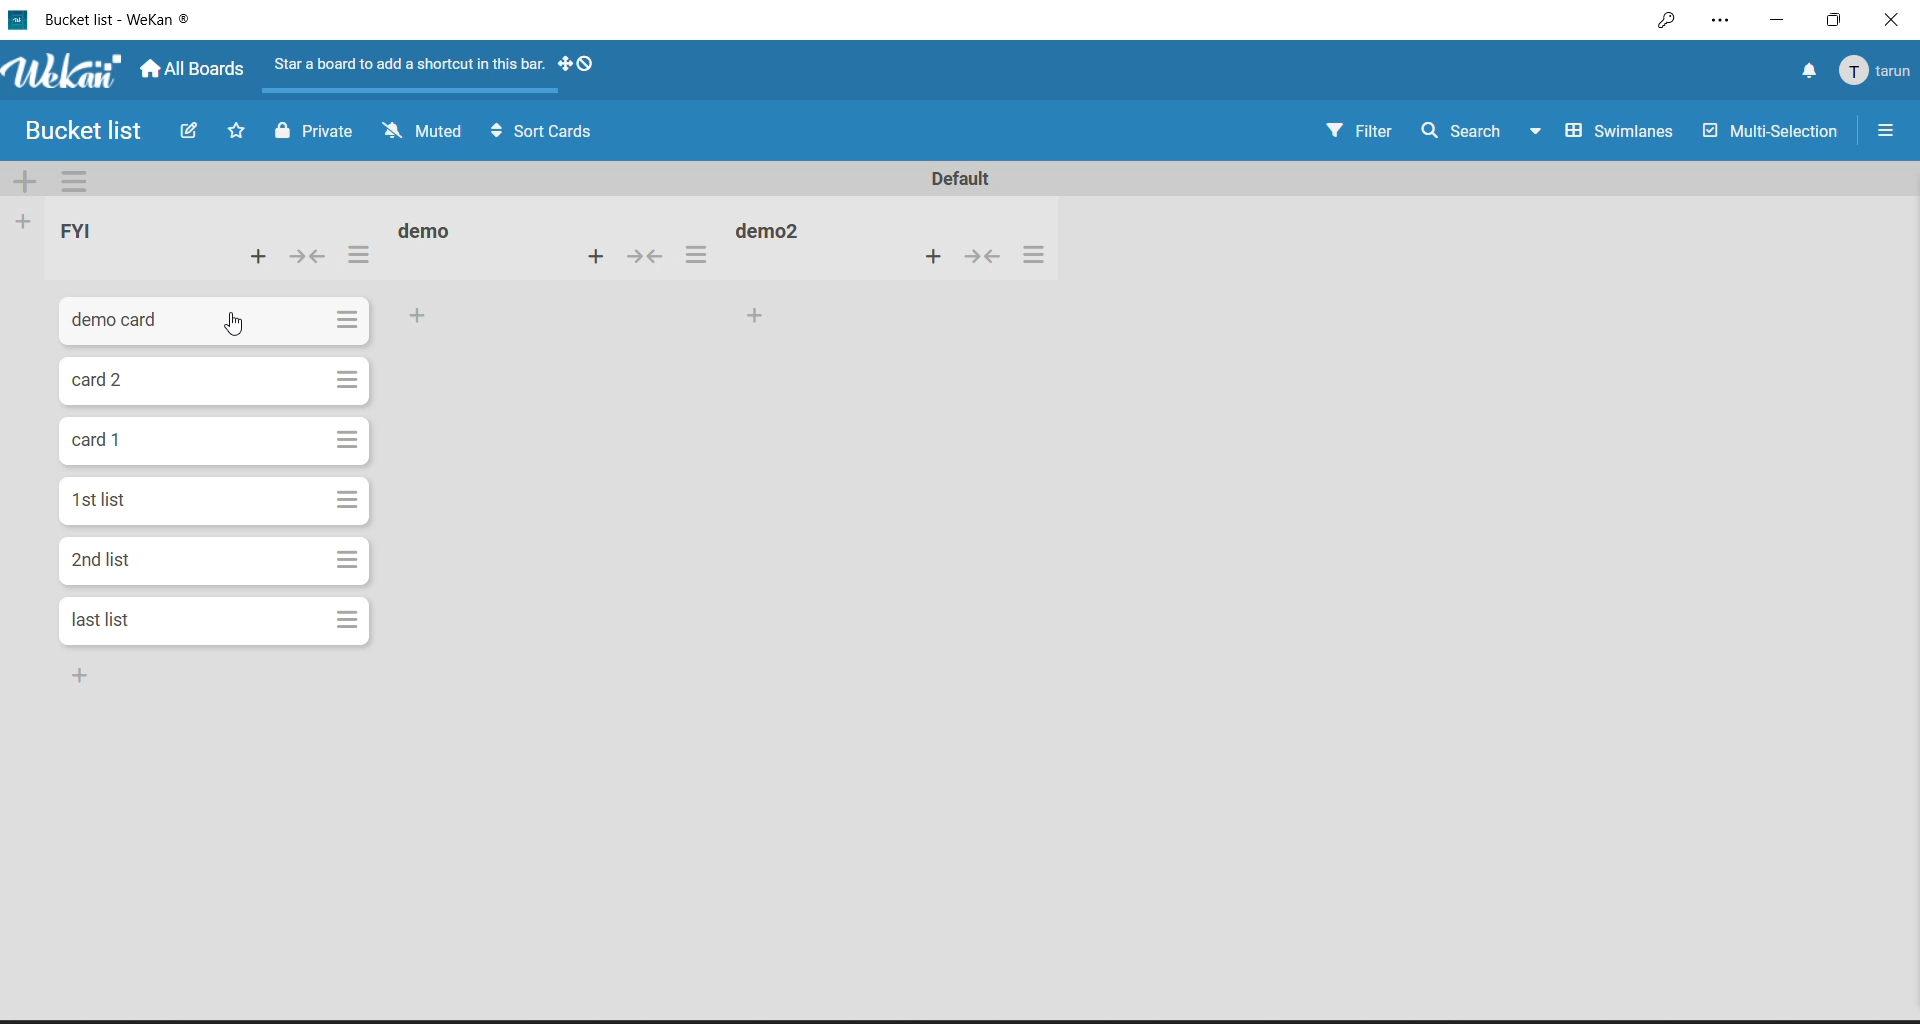 This screenshot has height=1024, width=1920. What do you see at coordinates (695, 253) in the screenshot?
I see `list actions` at bounding box center [695, 253].